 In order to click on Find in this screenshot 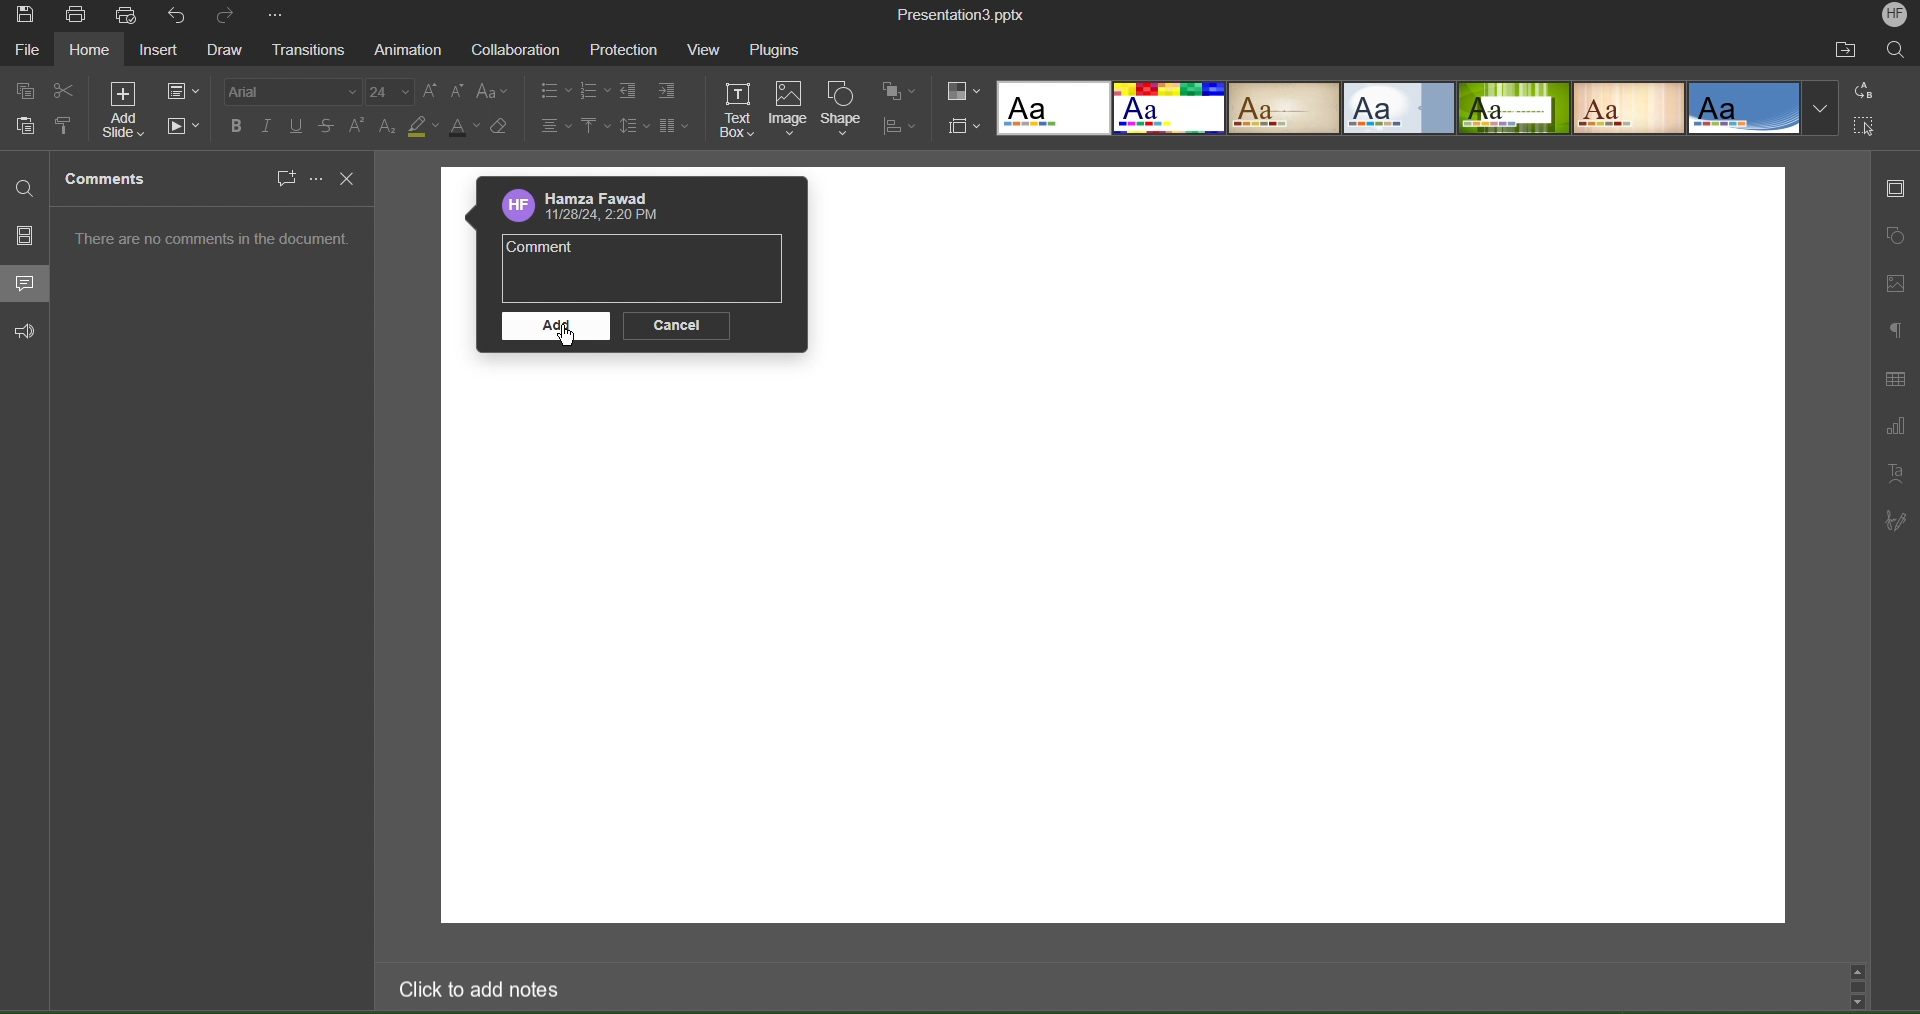, I will do `click(26, 190)`.